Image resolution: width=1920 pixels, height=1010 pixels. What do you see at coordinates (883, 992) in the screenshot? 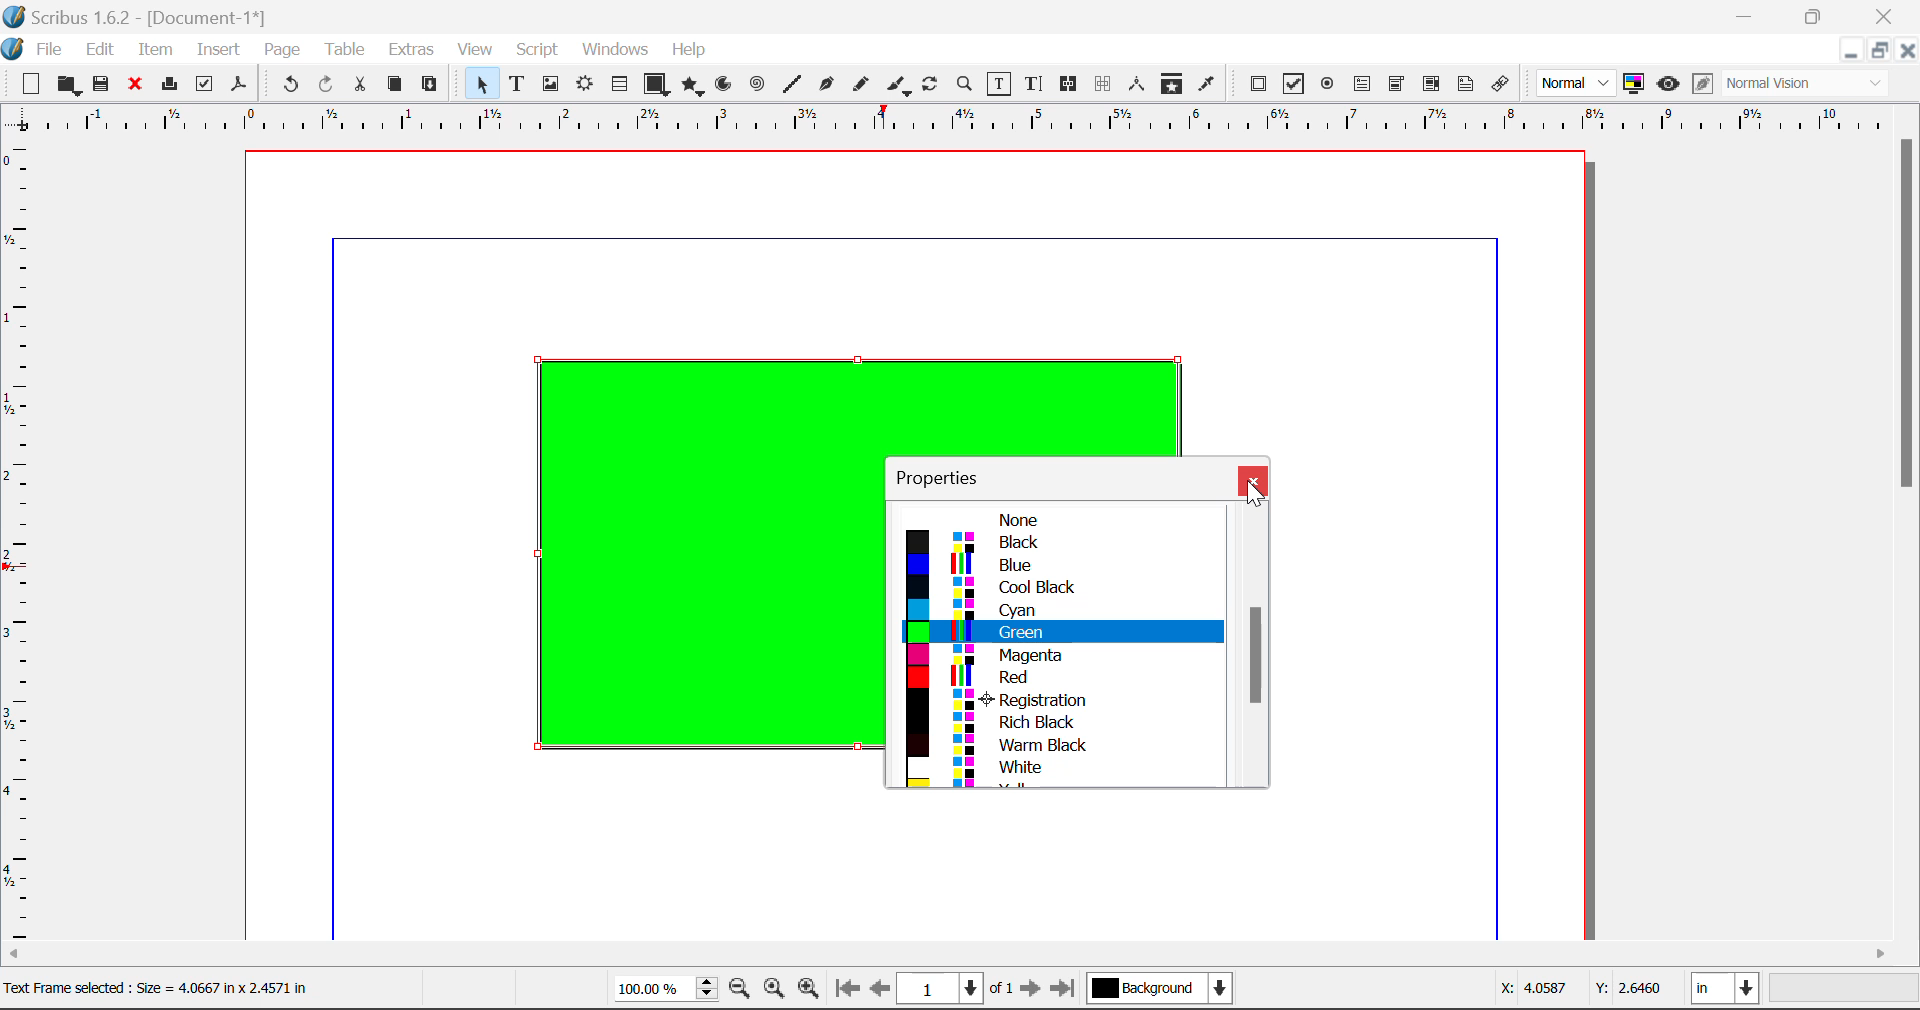
I see `Previous Page` at bounding box center [883, 992].